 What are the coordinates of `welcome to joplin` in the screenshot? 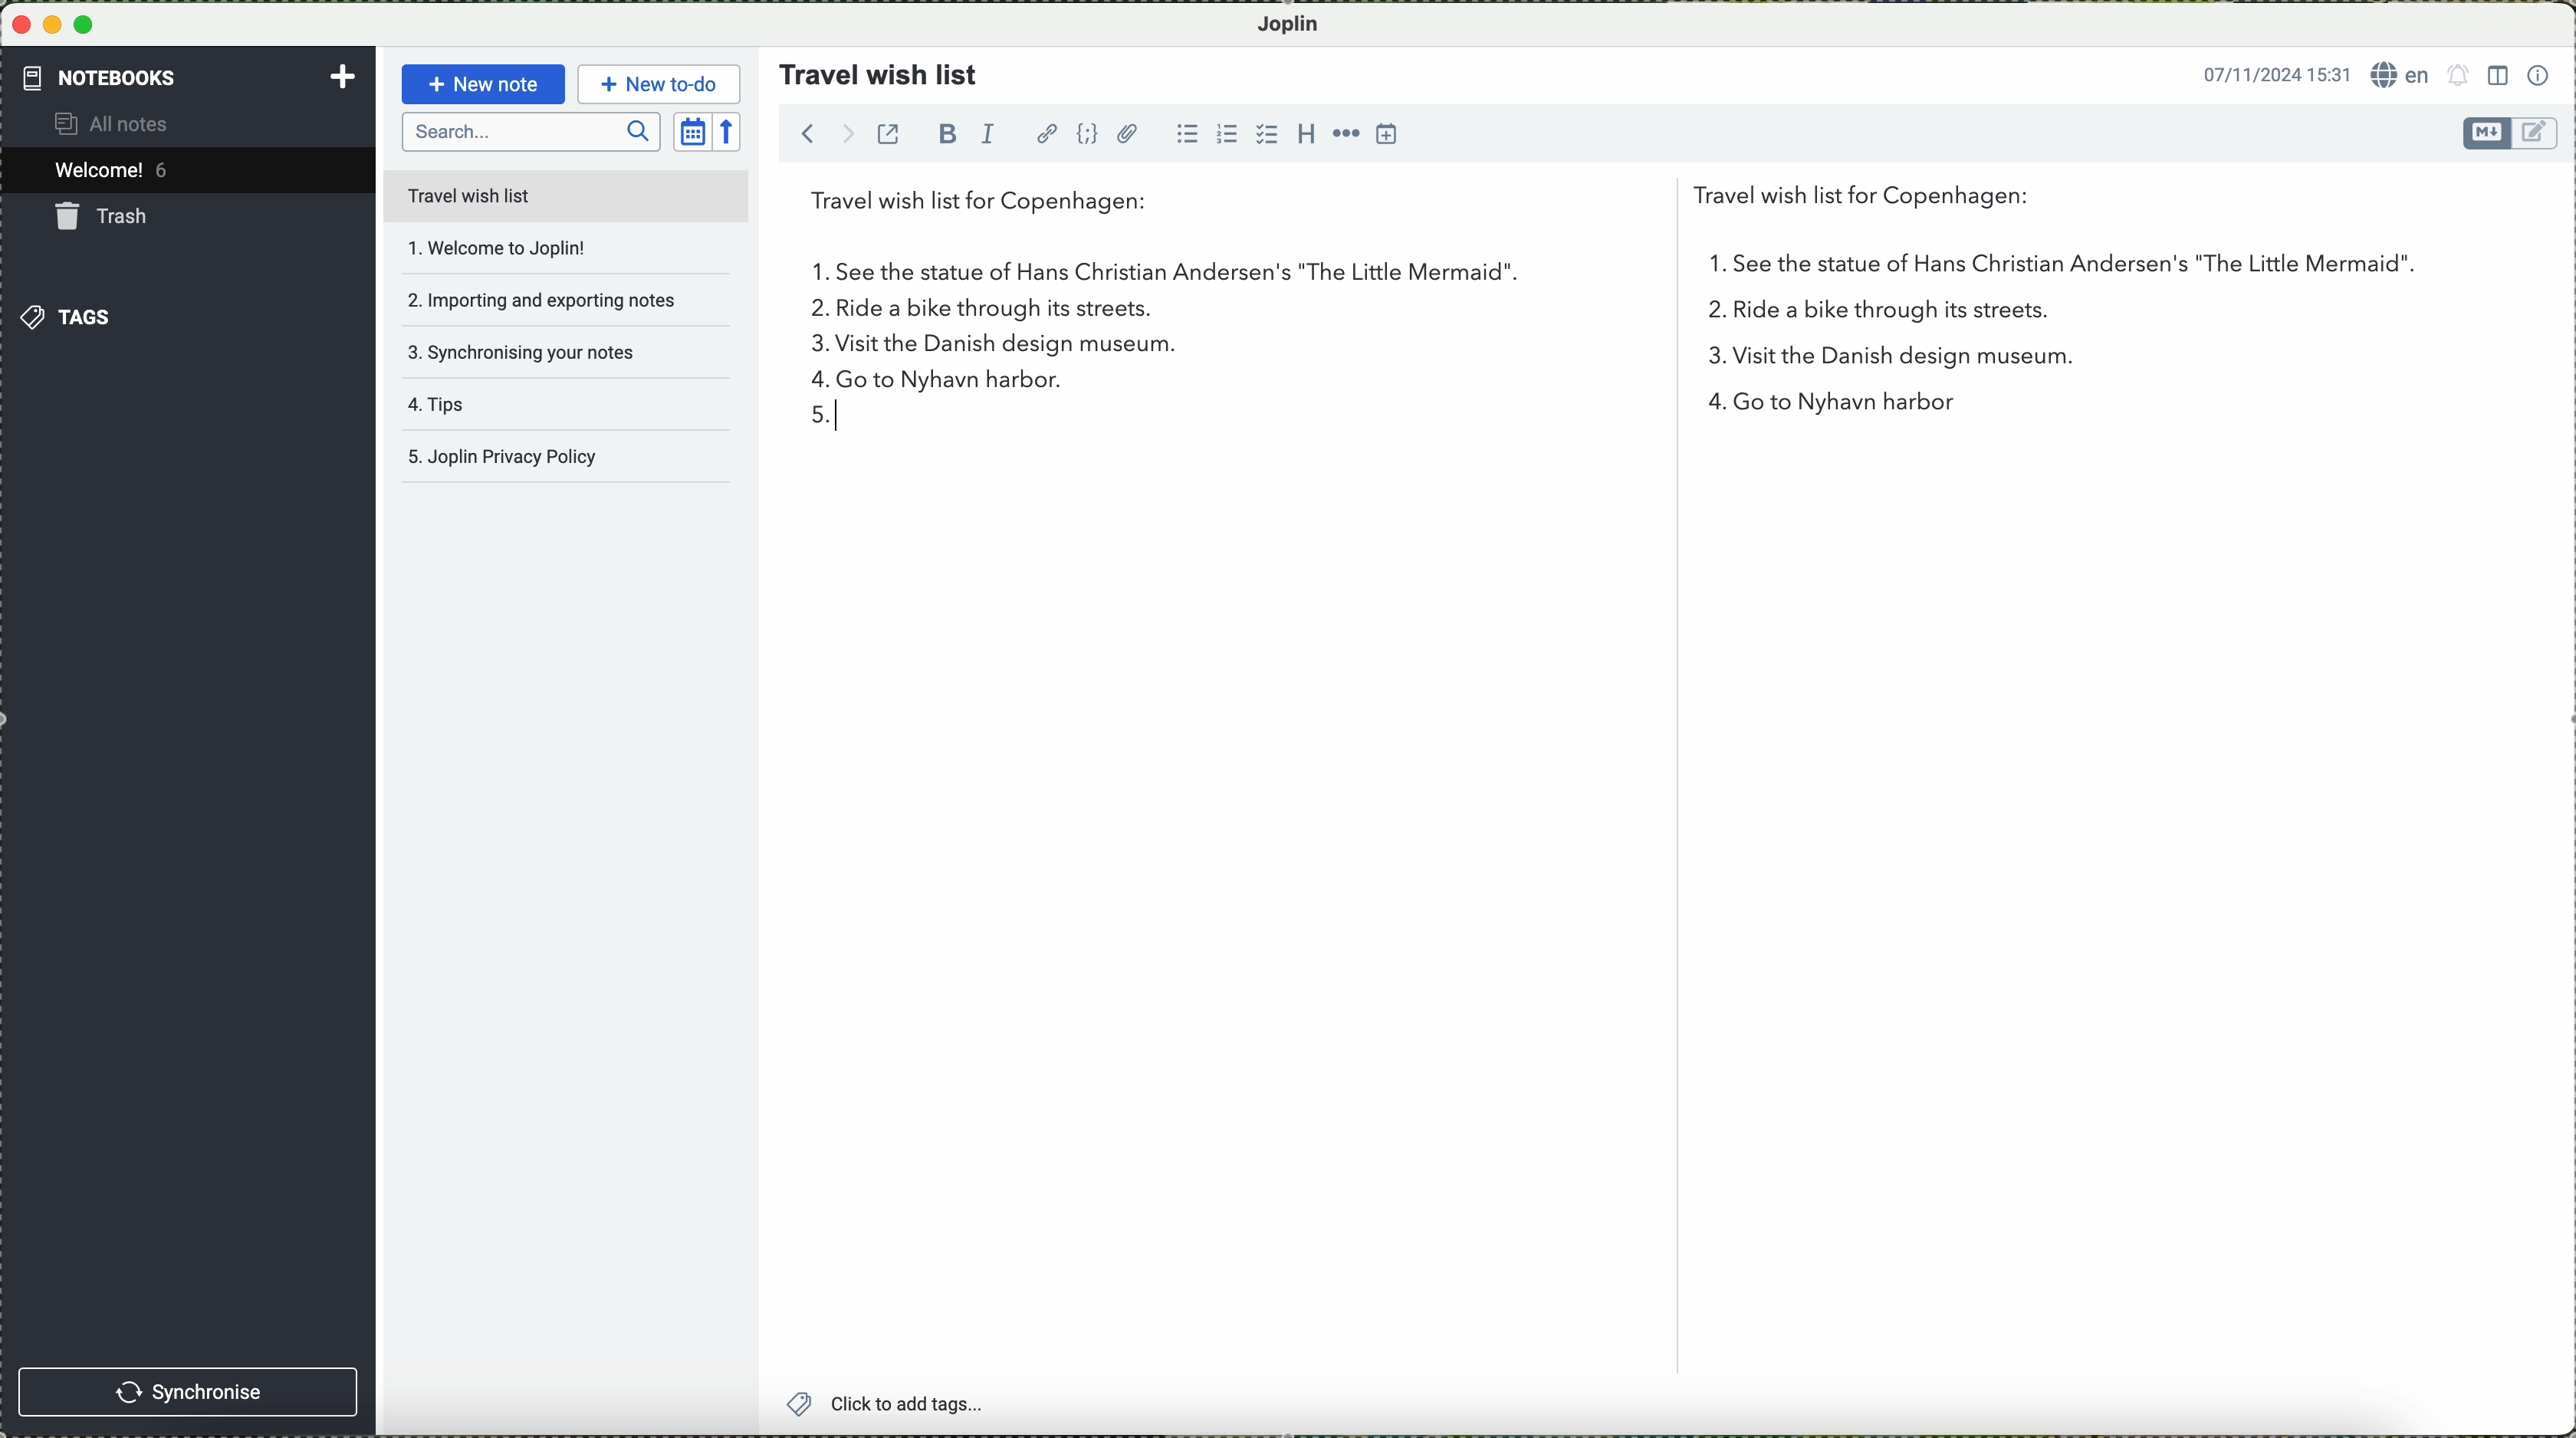 It's located at (534, 249).